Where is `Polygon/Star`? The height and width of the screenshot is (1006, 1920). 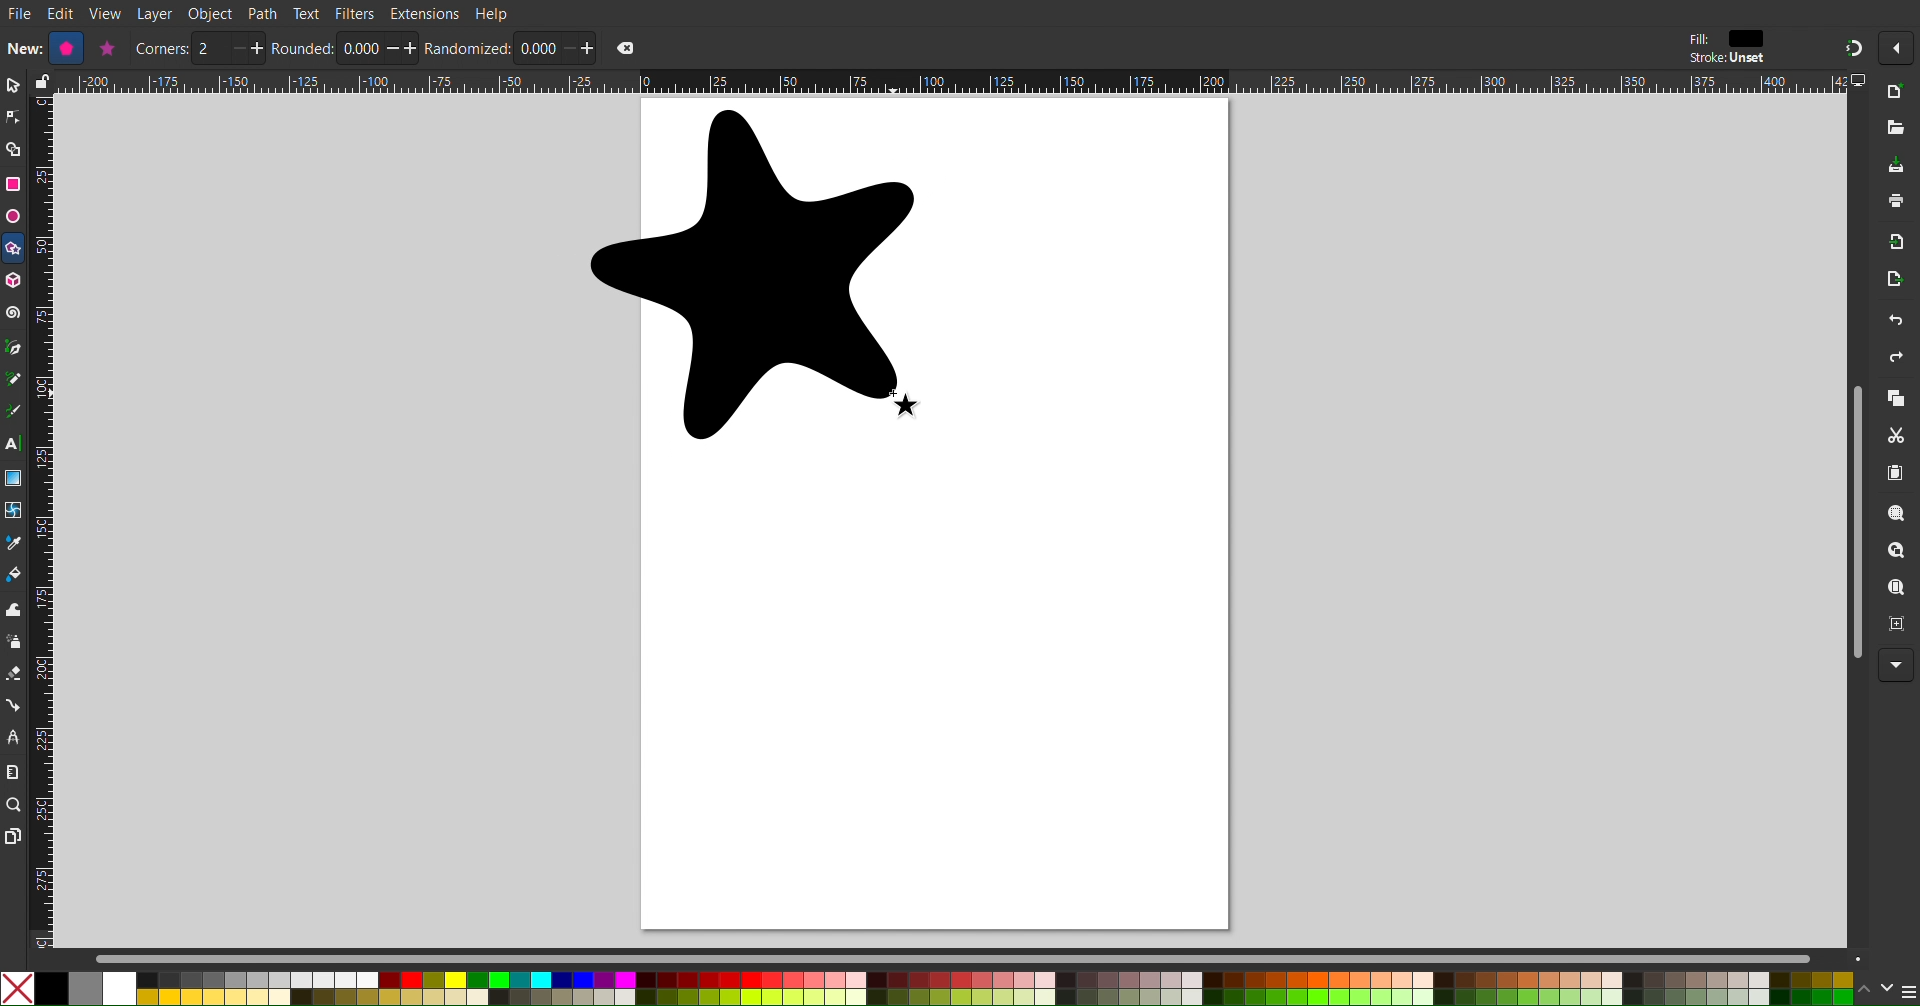
Polygon/Star is located at coordinates (14, 251).